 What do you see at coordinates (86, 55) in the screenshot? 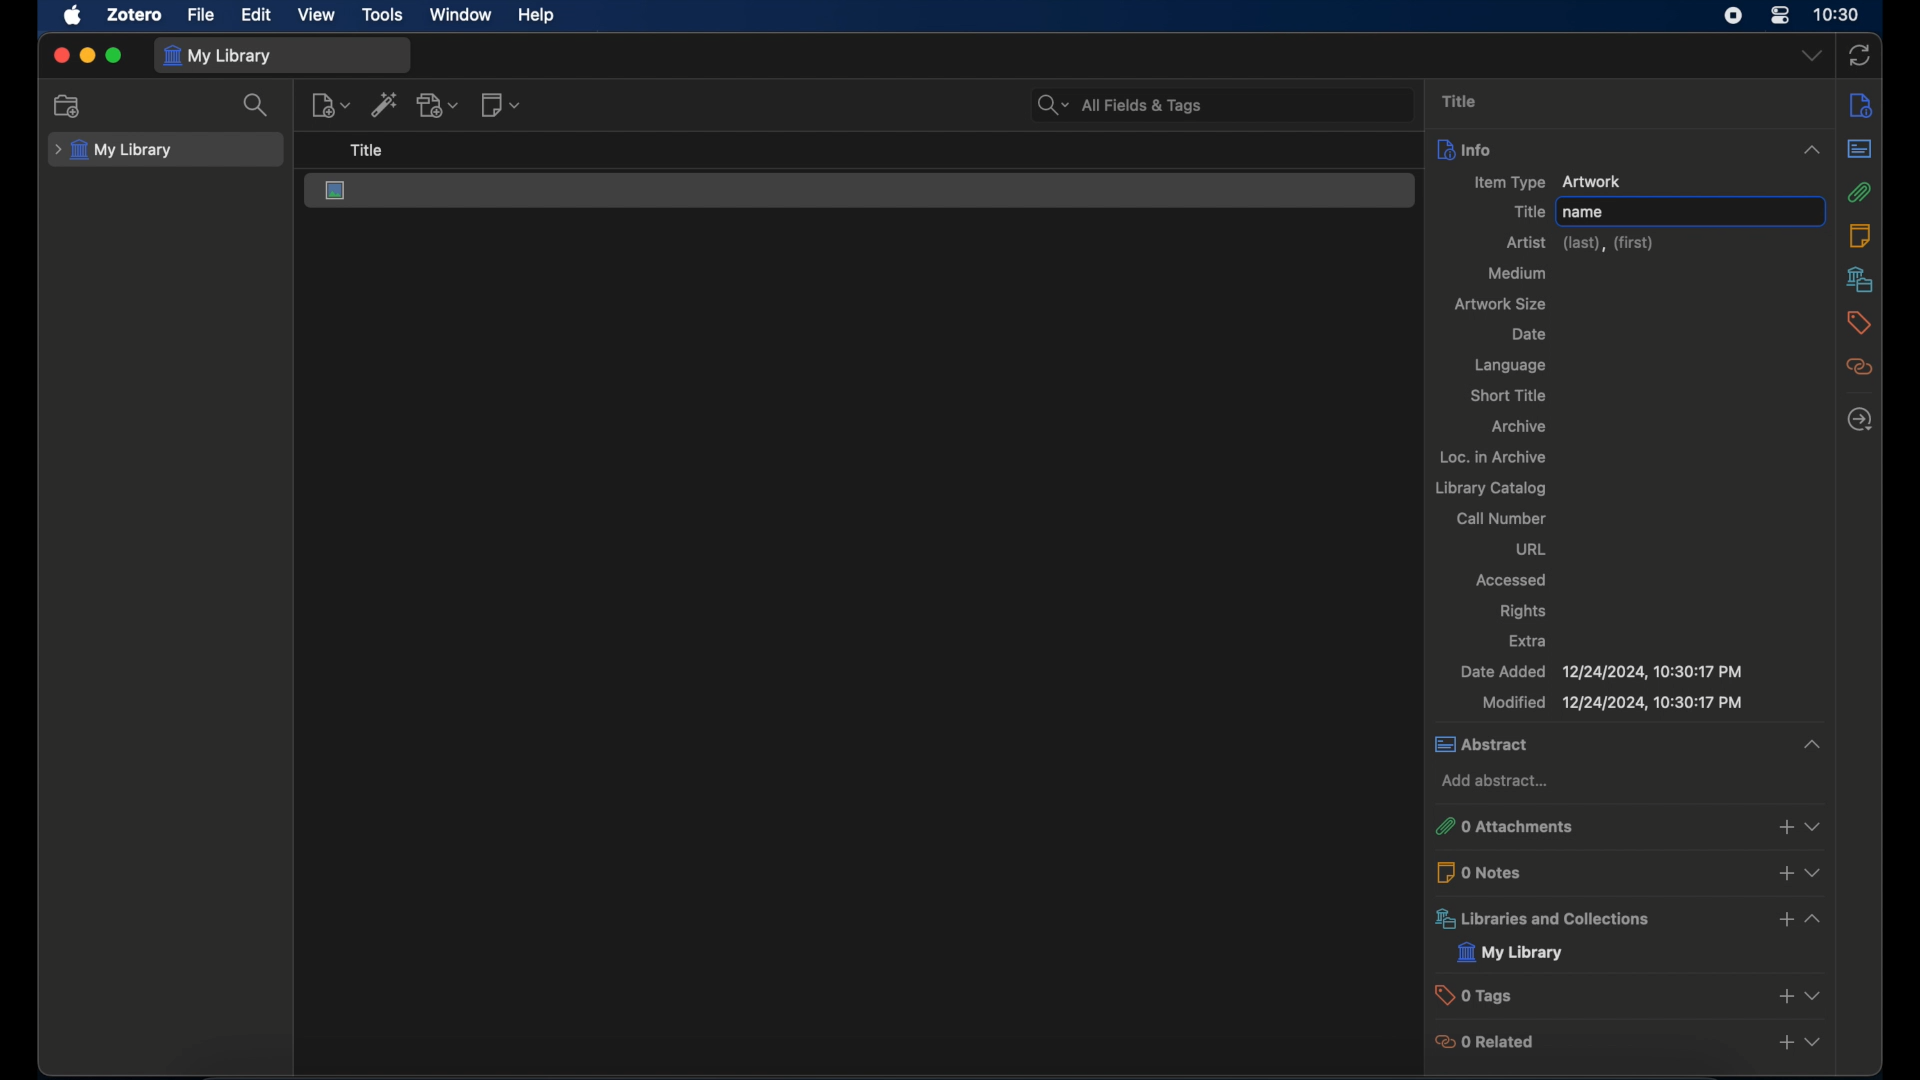
I see `minimize` at bounding box center [86, 55].